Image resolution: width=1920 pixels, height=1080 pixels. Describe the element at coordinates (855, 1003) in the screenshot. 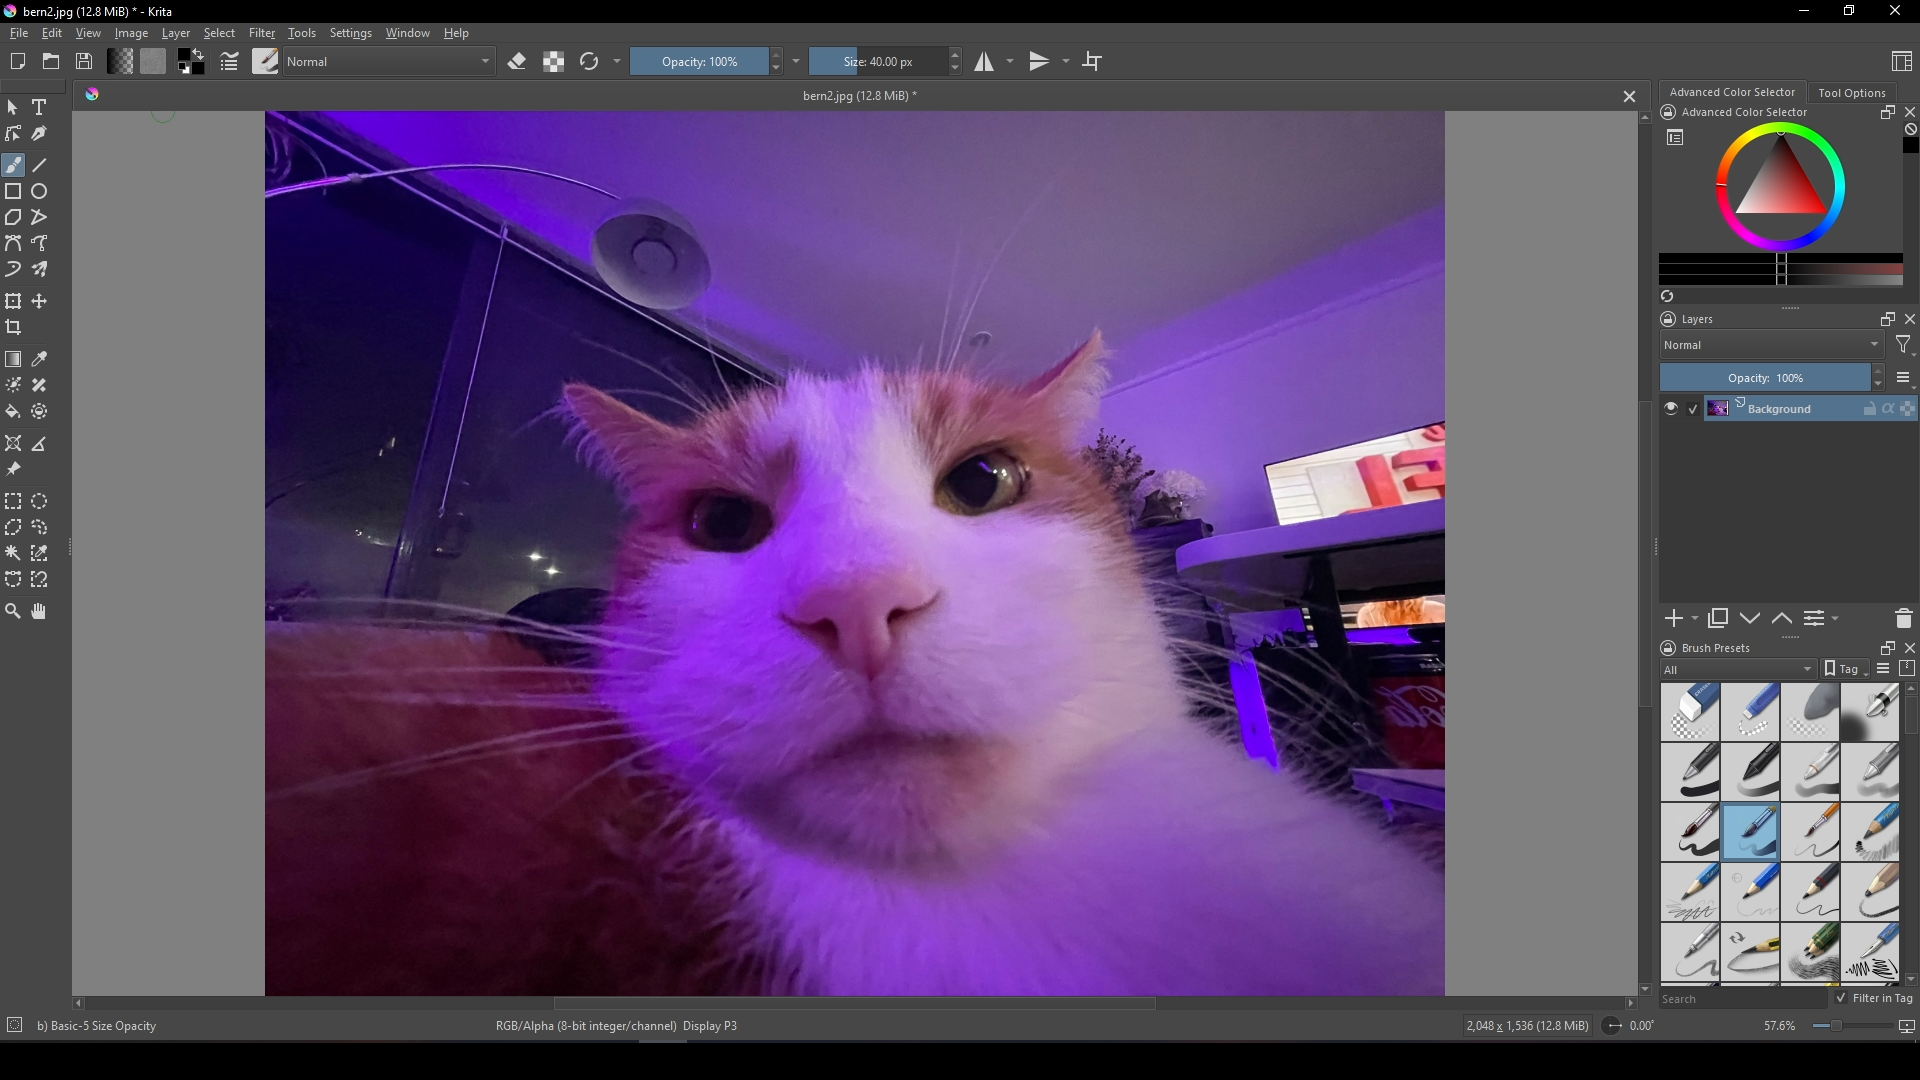

I see `Horizontal scroll` at that location.